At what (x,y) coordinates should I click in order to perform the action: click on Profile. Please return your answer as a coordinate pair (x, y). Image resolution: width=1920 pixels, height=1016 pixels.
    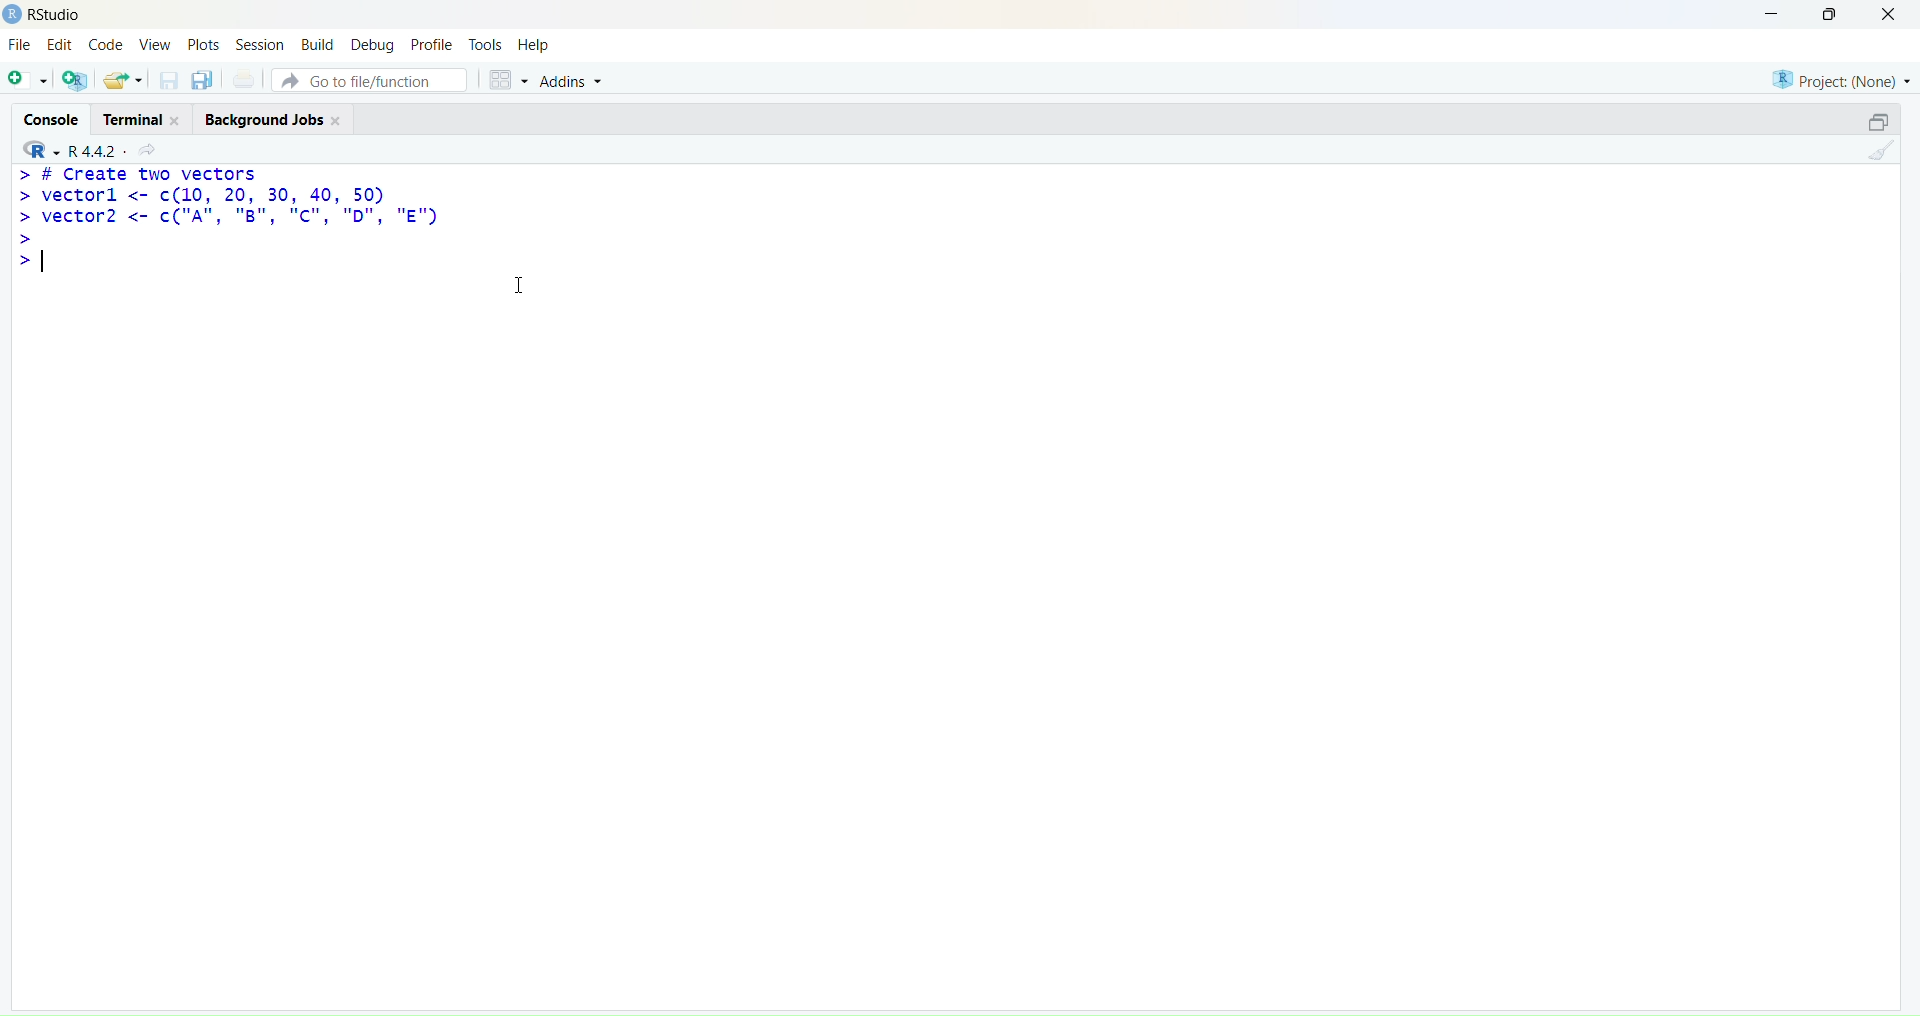
    Looking at the image, I should click on (431, 43).